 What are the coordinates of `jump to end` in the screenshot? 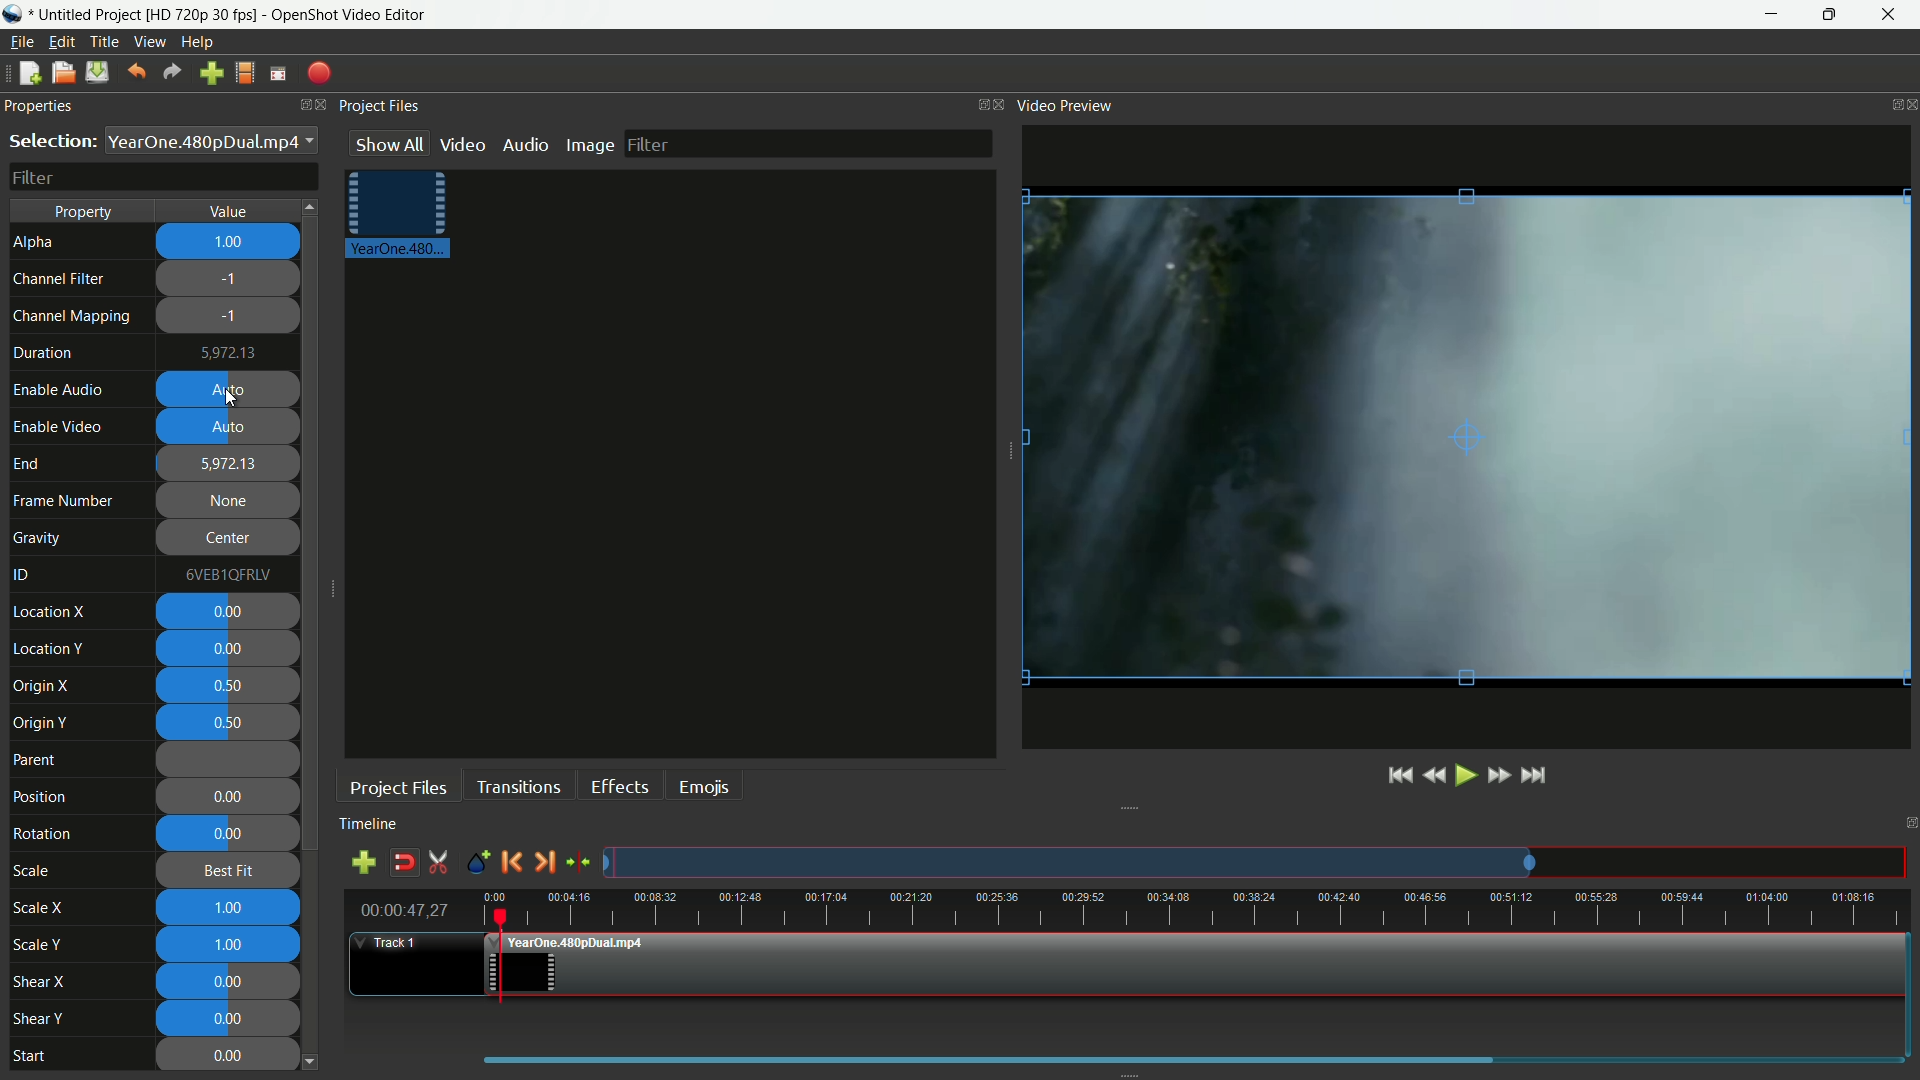 It's located at (1534, 775).